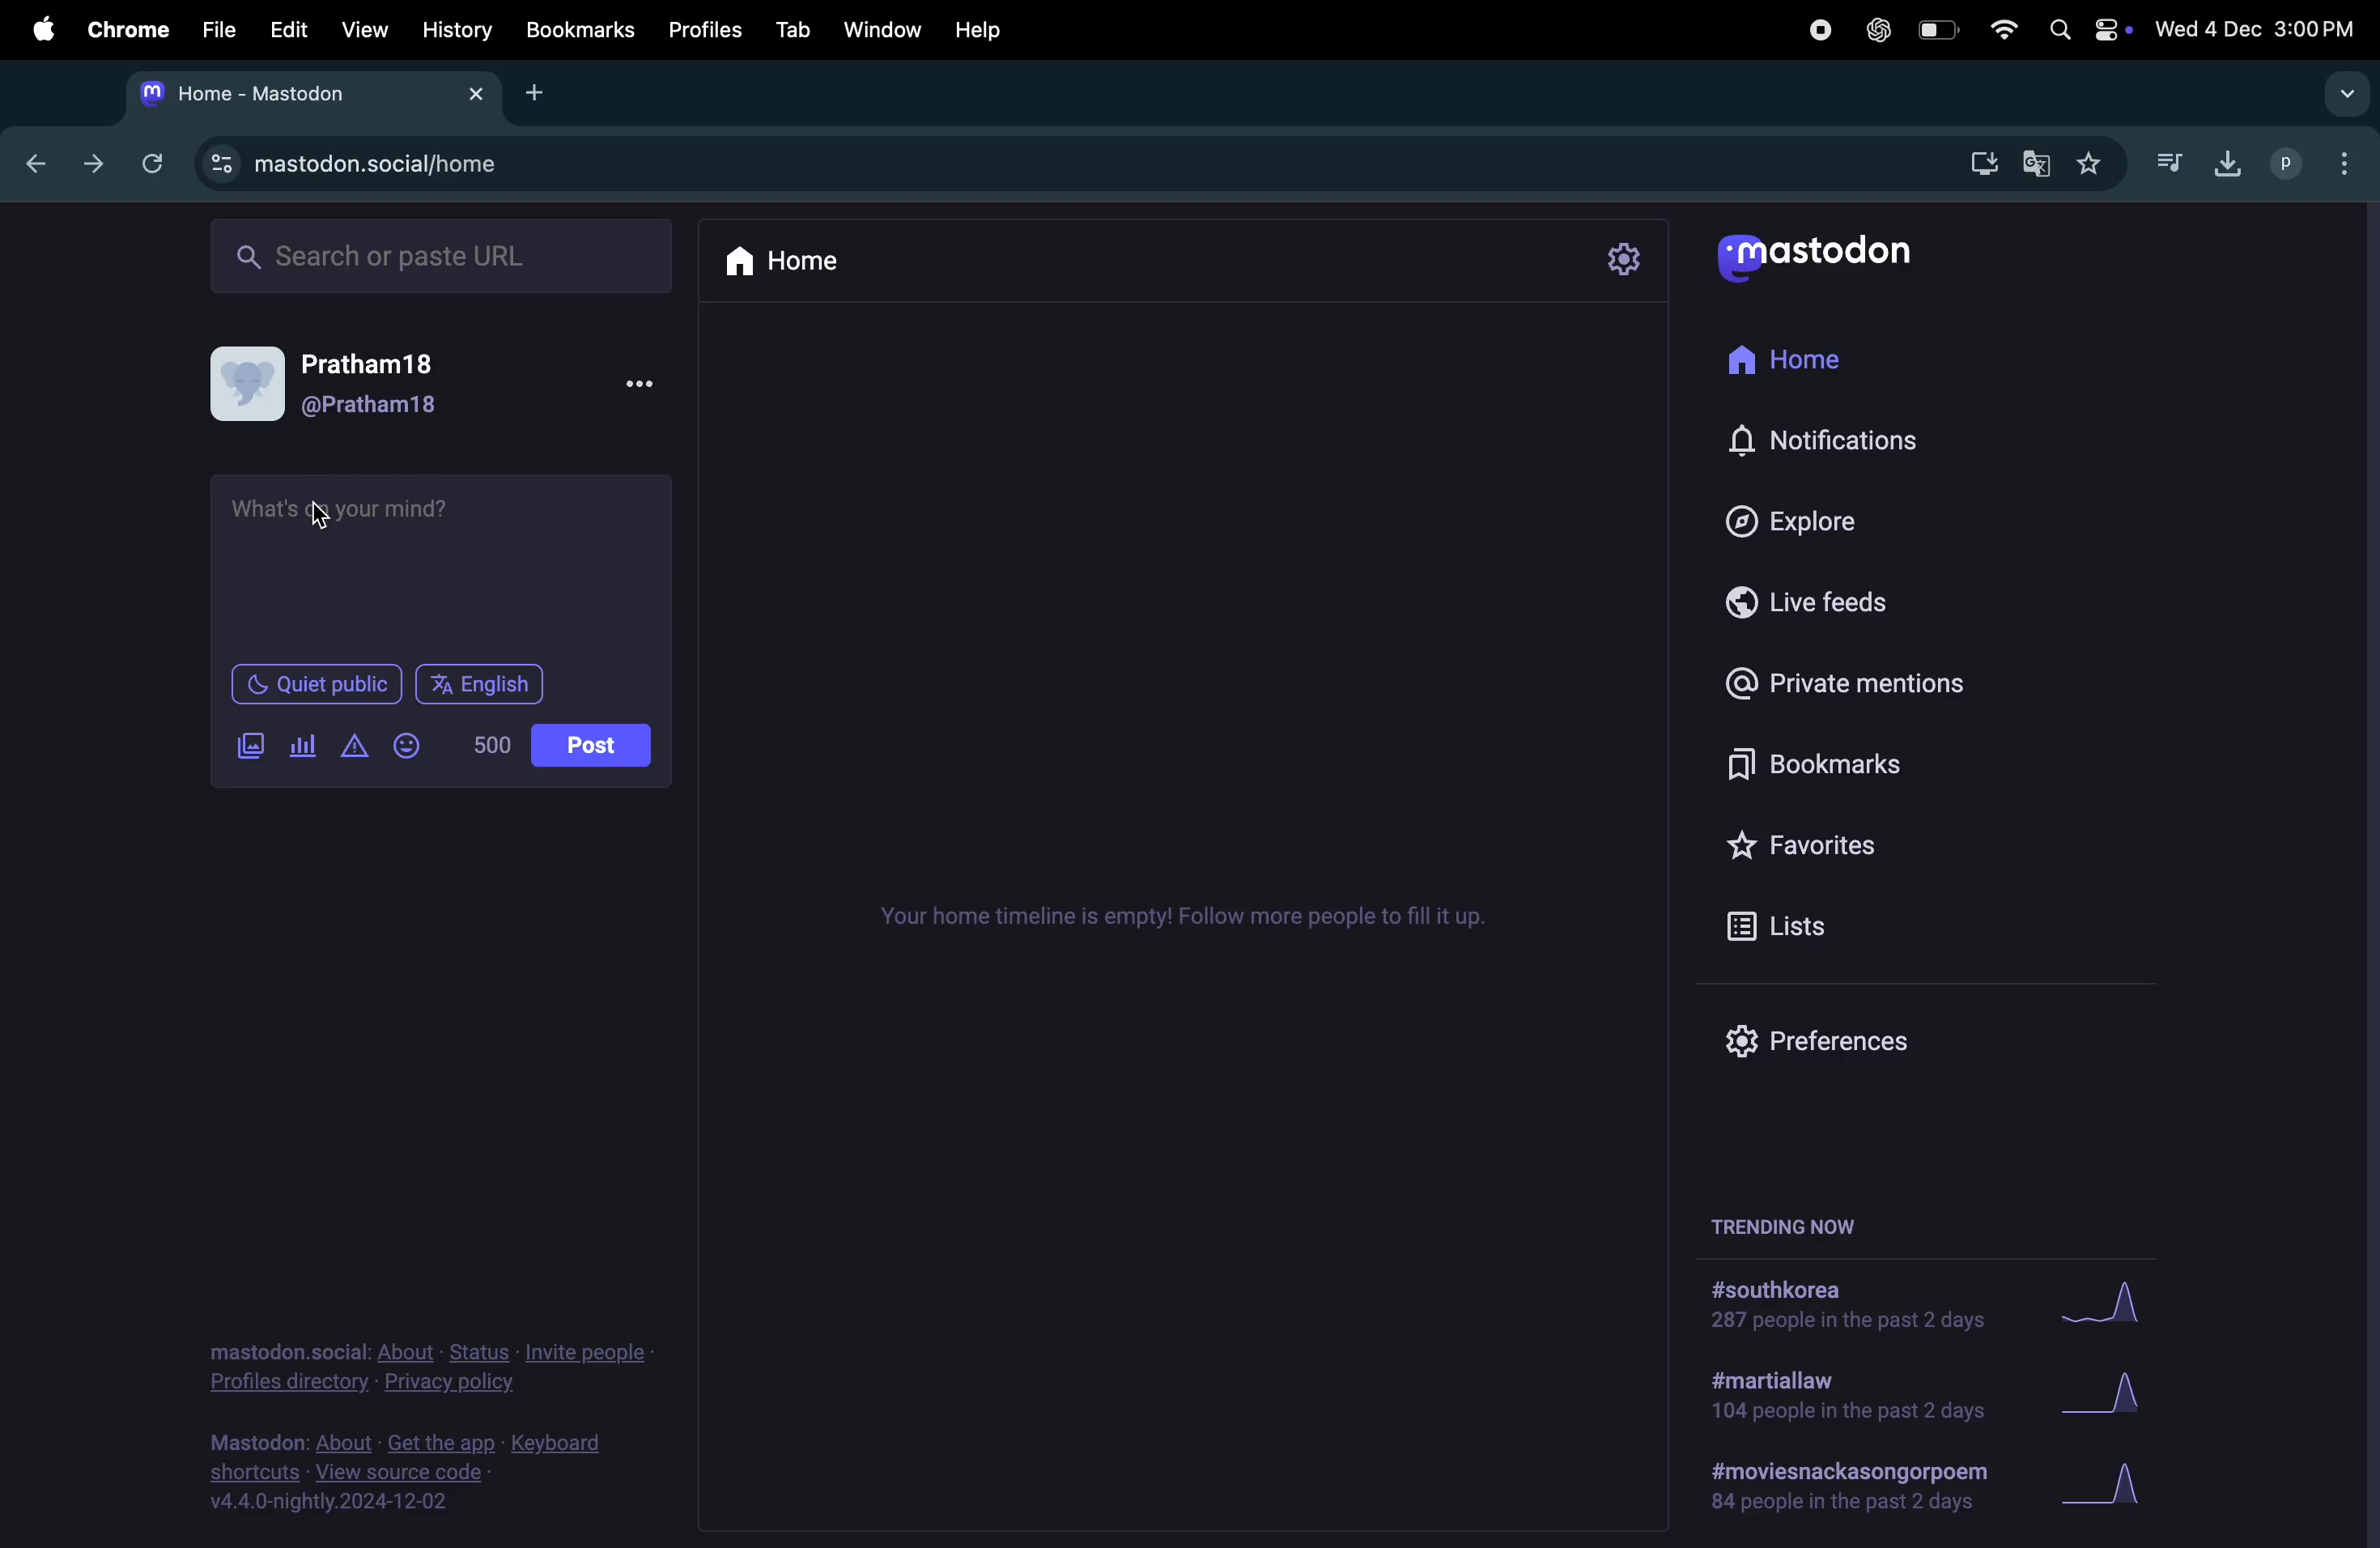  I want to click on chrome, so click(122, 33).